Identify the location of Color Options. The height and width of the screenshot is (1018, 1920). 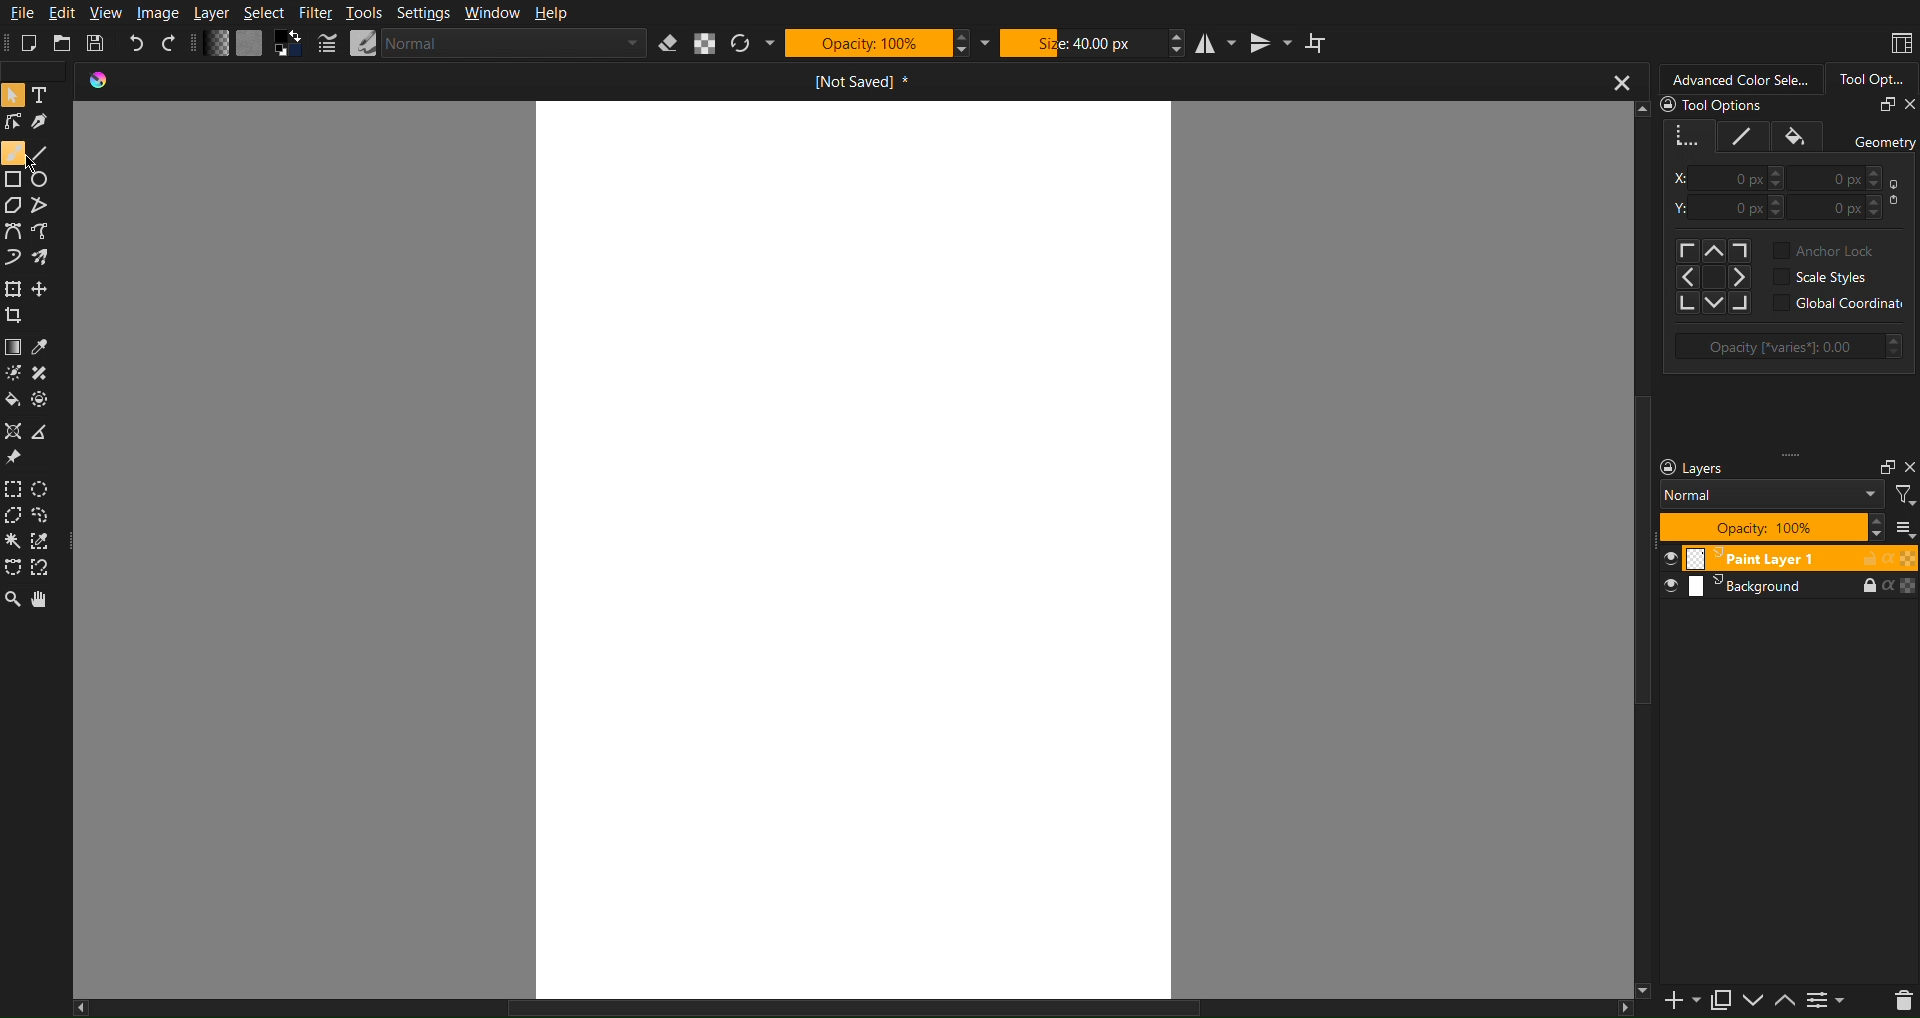
(12, 347).